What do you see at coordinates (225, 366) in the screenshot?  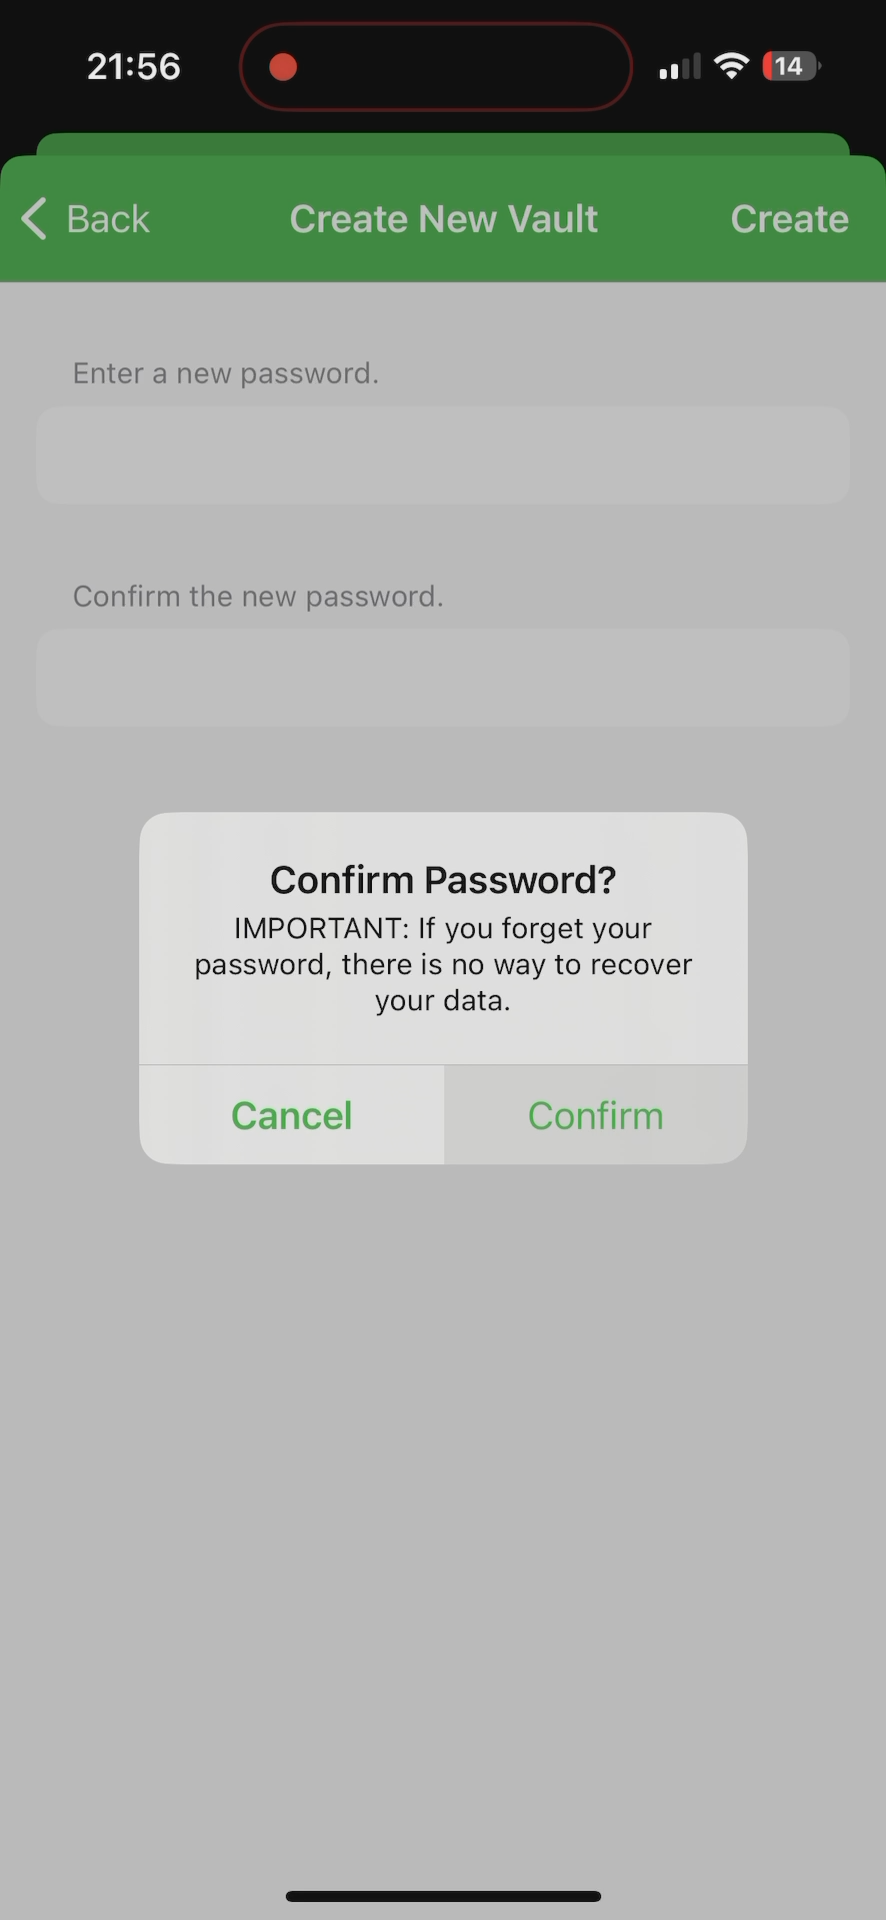 I see `enter a new password` at bounding box center [225, 366].